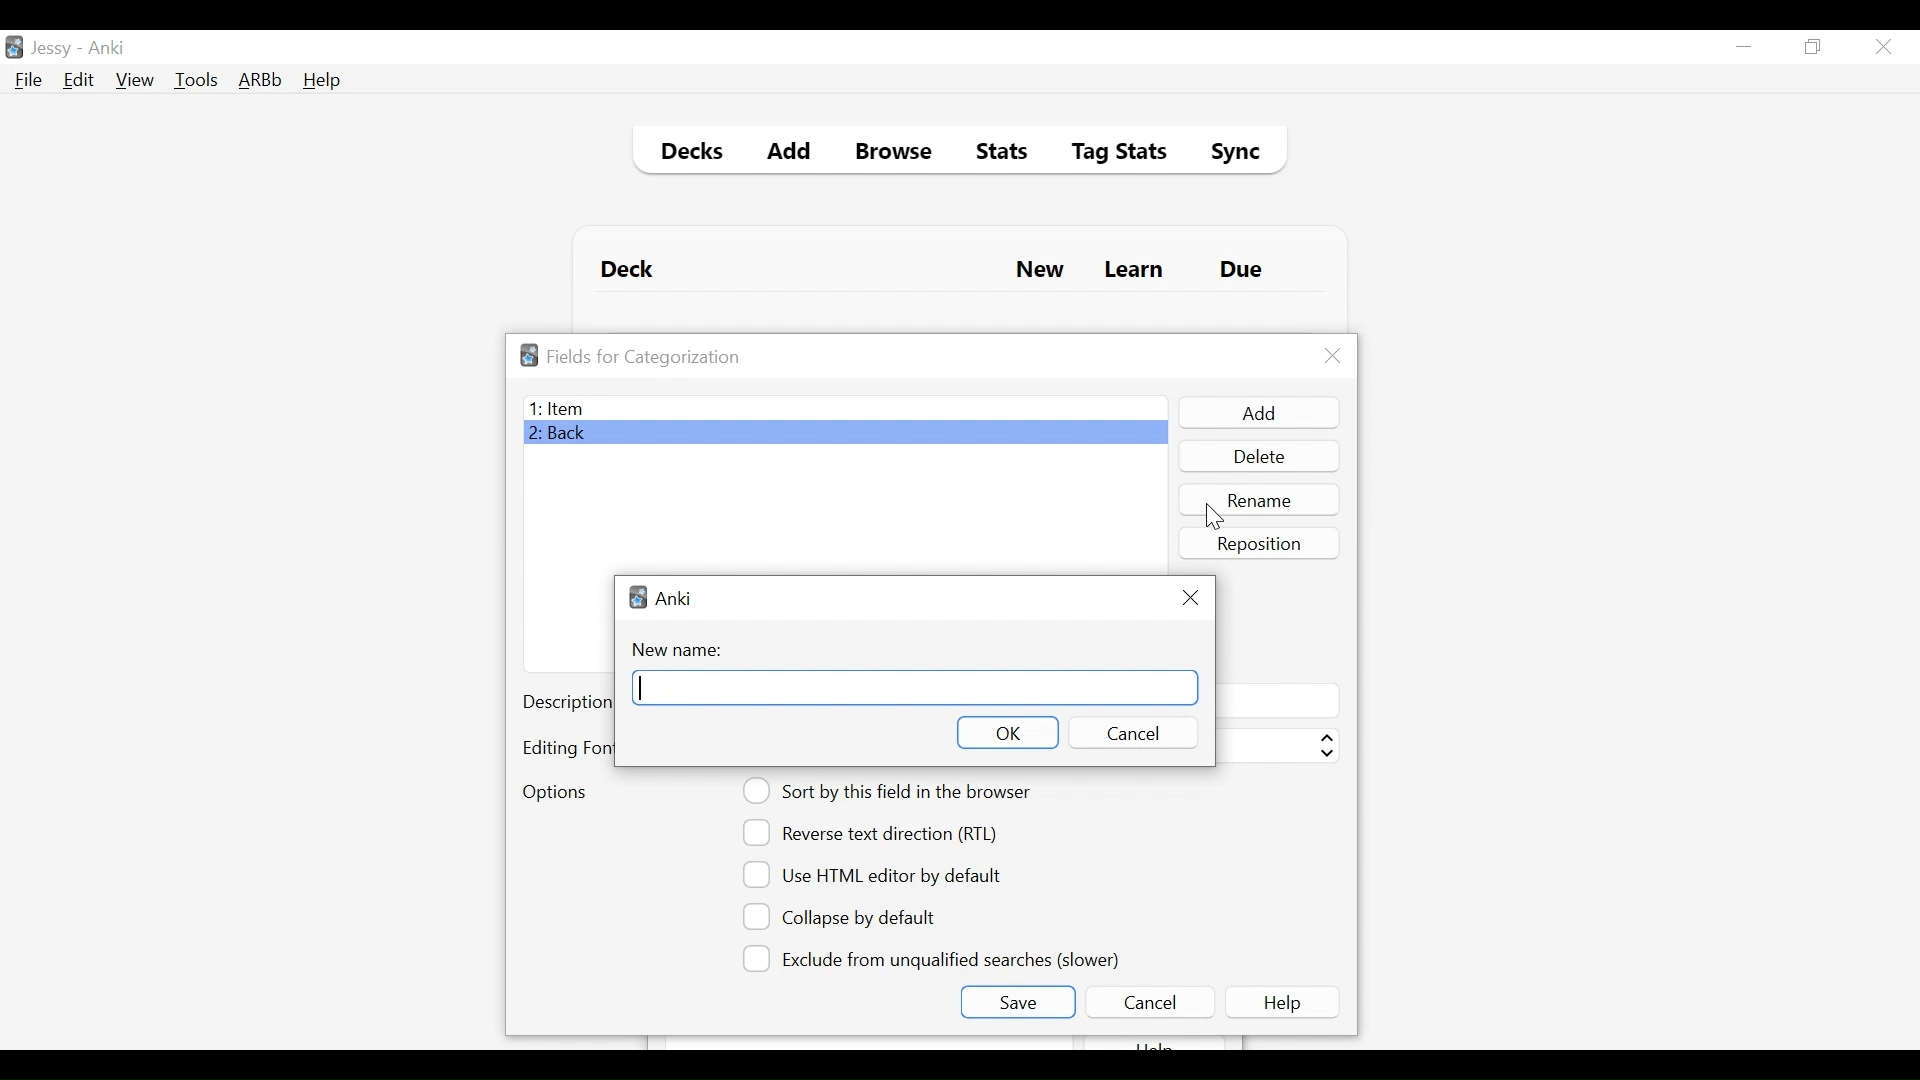 This screenshot has width=1920, height=1080. What do you see at coordinates (897, 154) in the screenshot?
I see `Browse` at bounding box center [897, 154].